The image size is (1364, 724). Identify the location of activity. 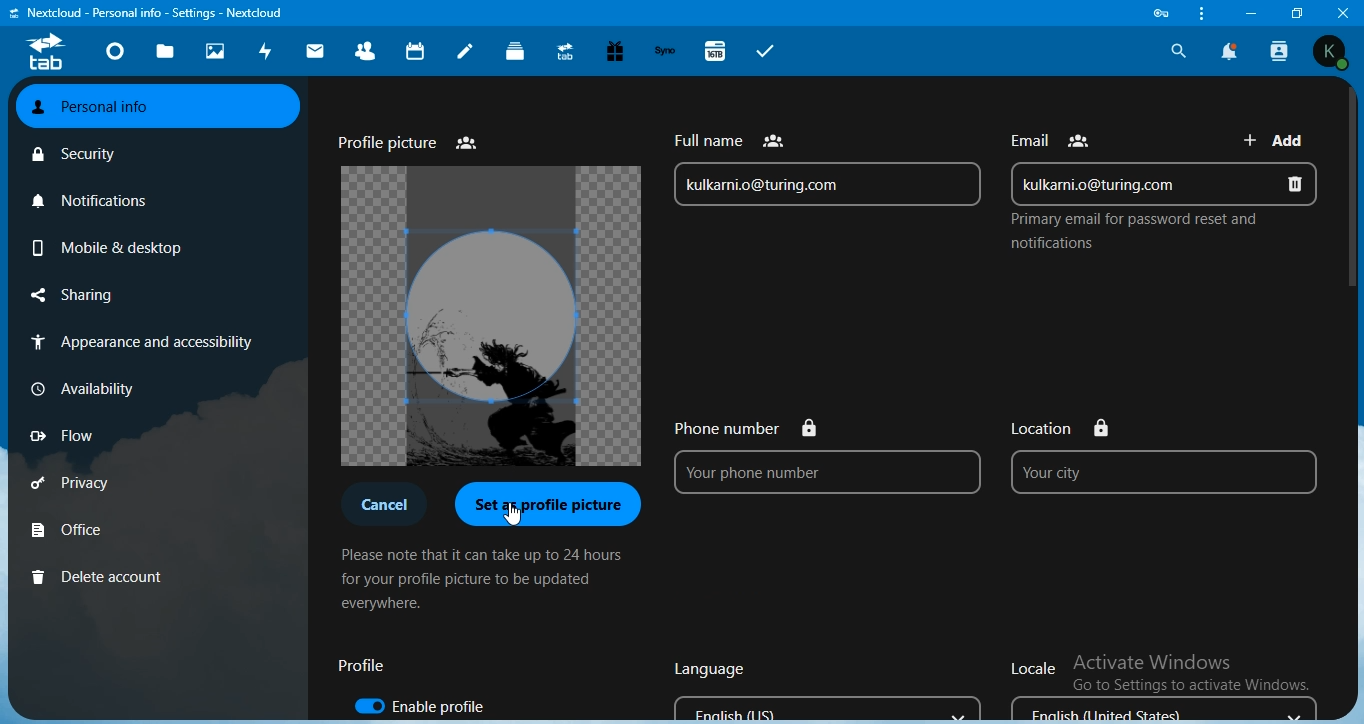
(264, 52).